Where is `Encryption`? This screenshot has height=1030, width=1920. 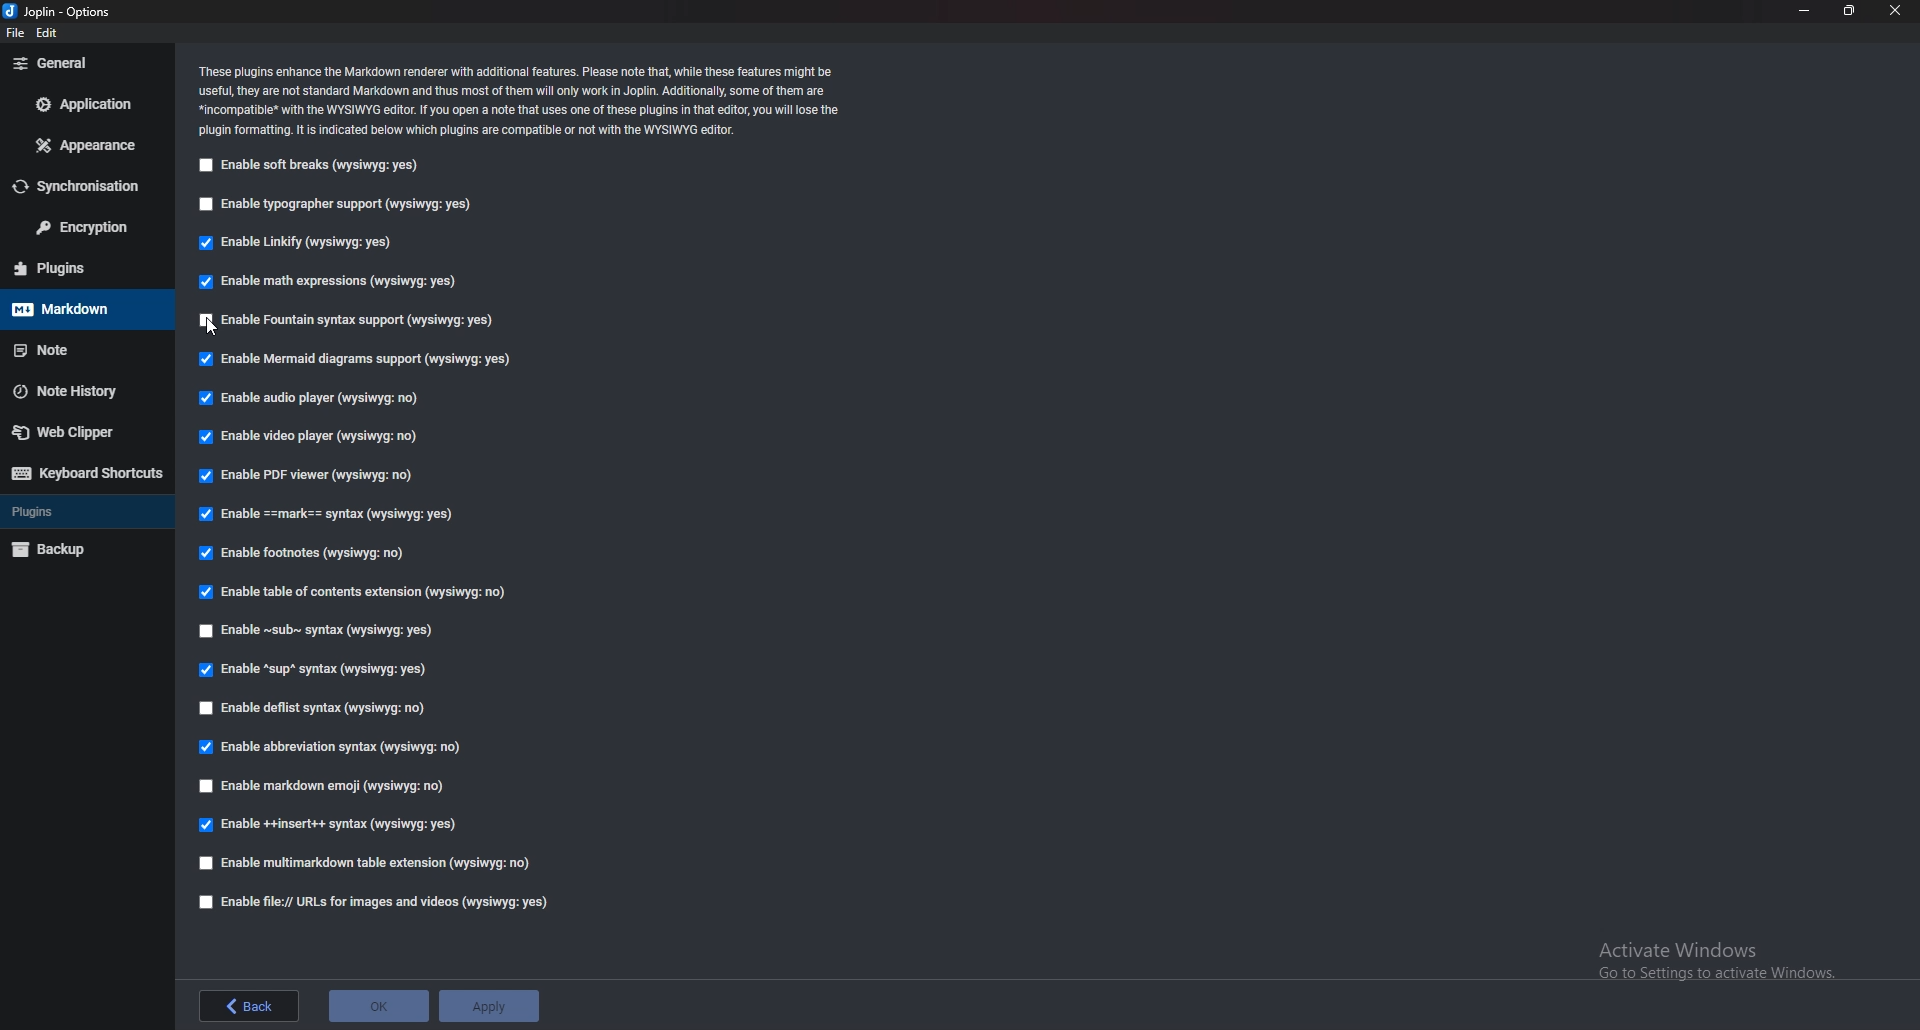
Encryption is located at coordinates (86, 229).